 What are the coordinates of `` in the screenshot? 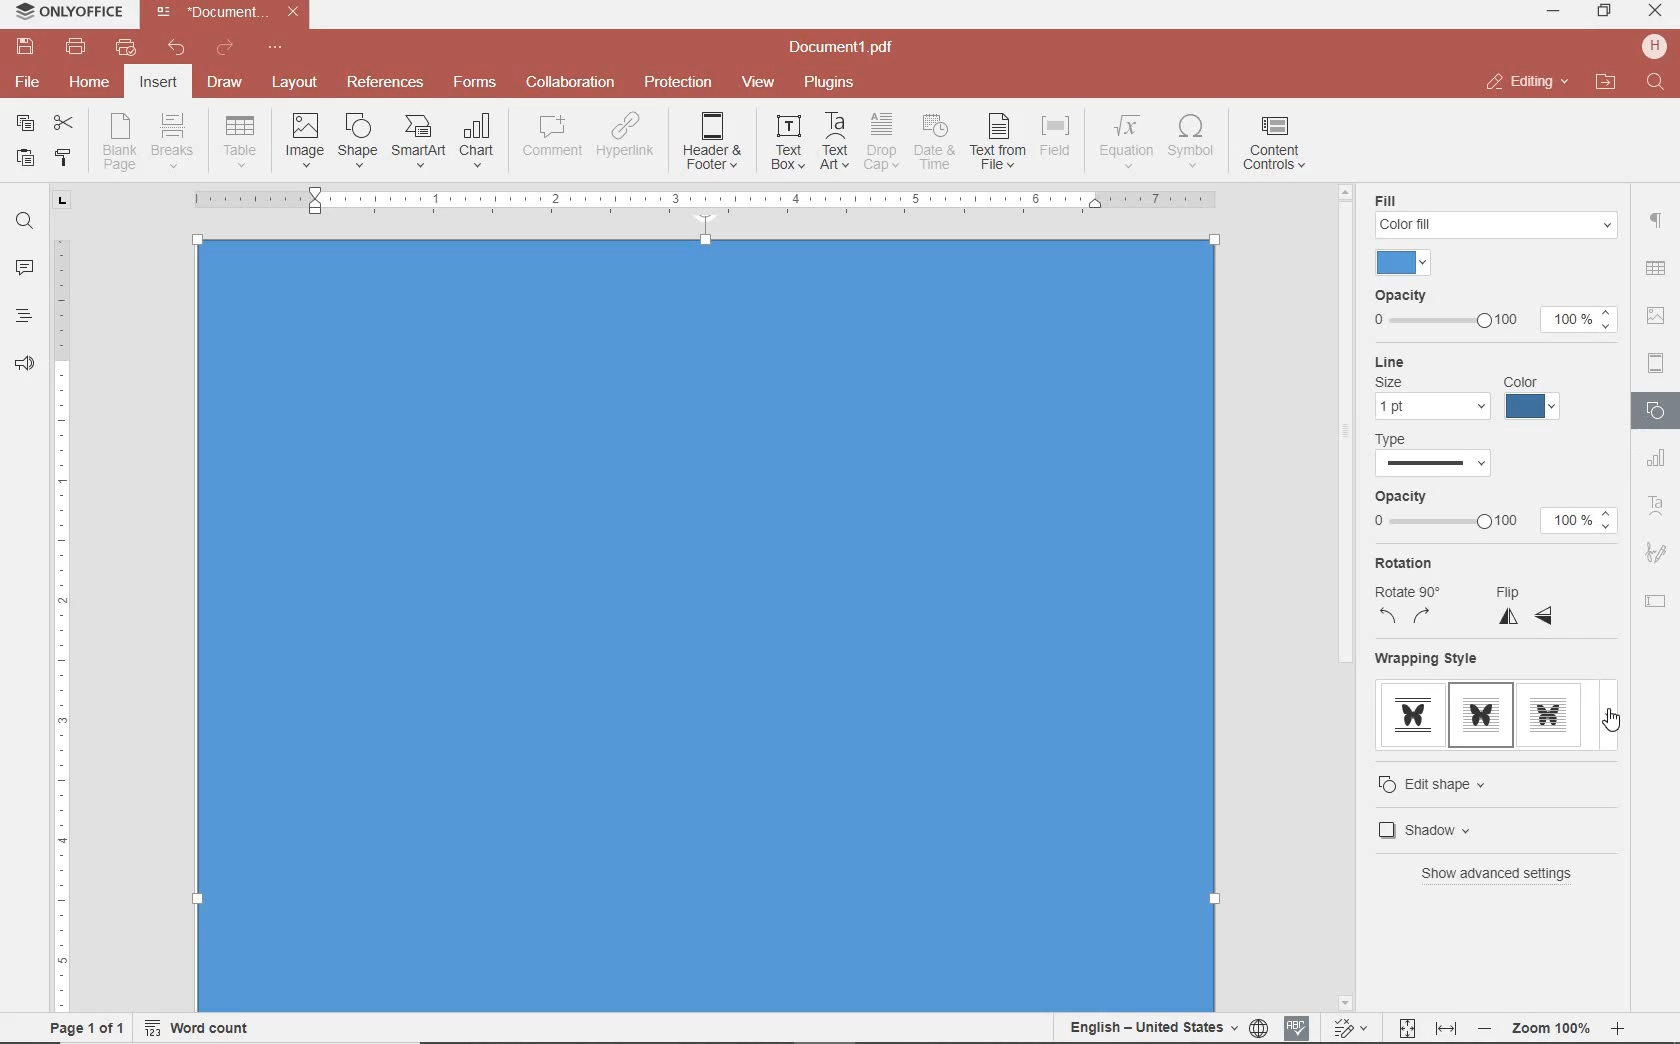 It's located at (1654, 270).